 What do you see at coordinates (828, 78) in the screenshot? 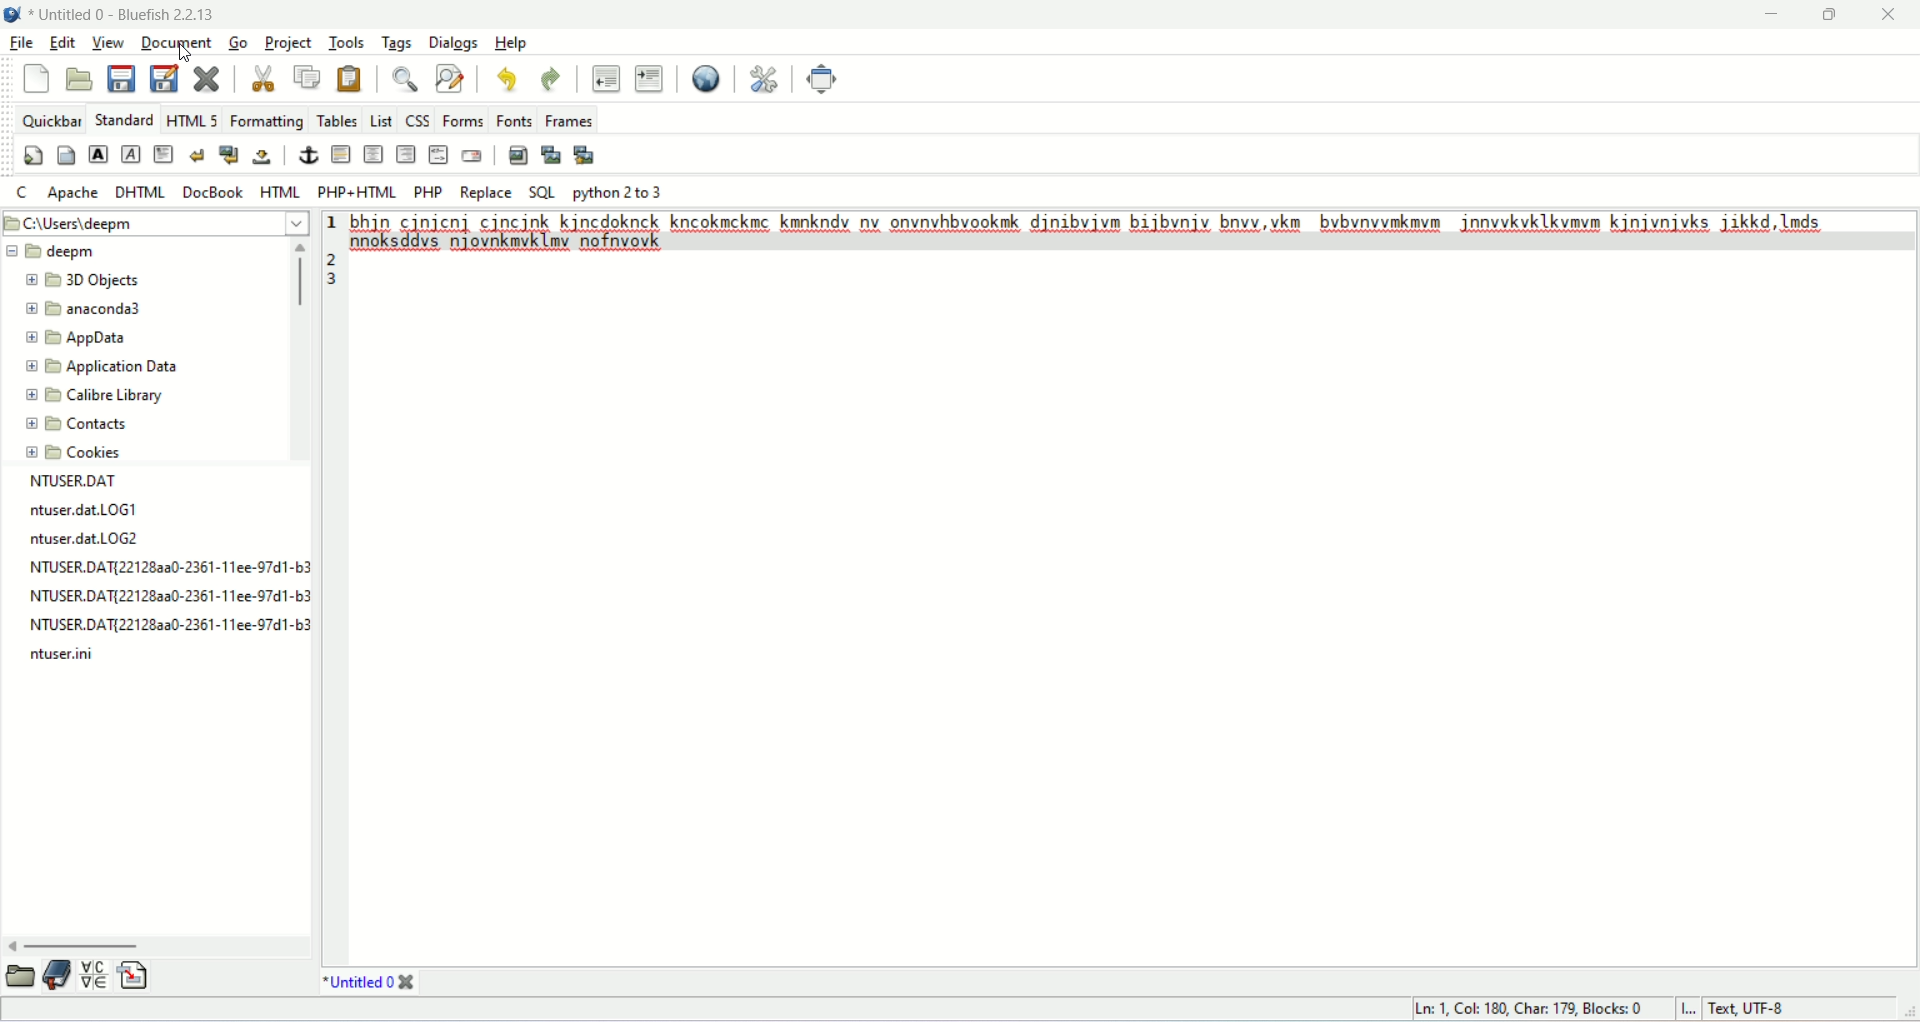
I see `fullscreen` at bounding box center [828, 78].